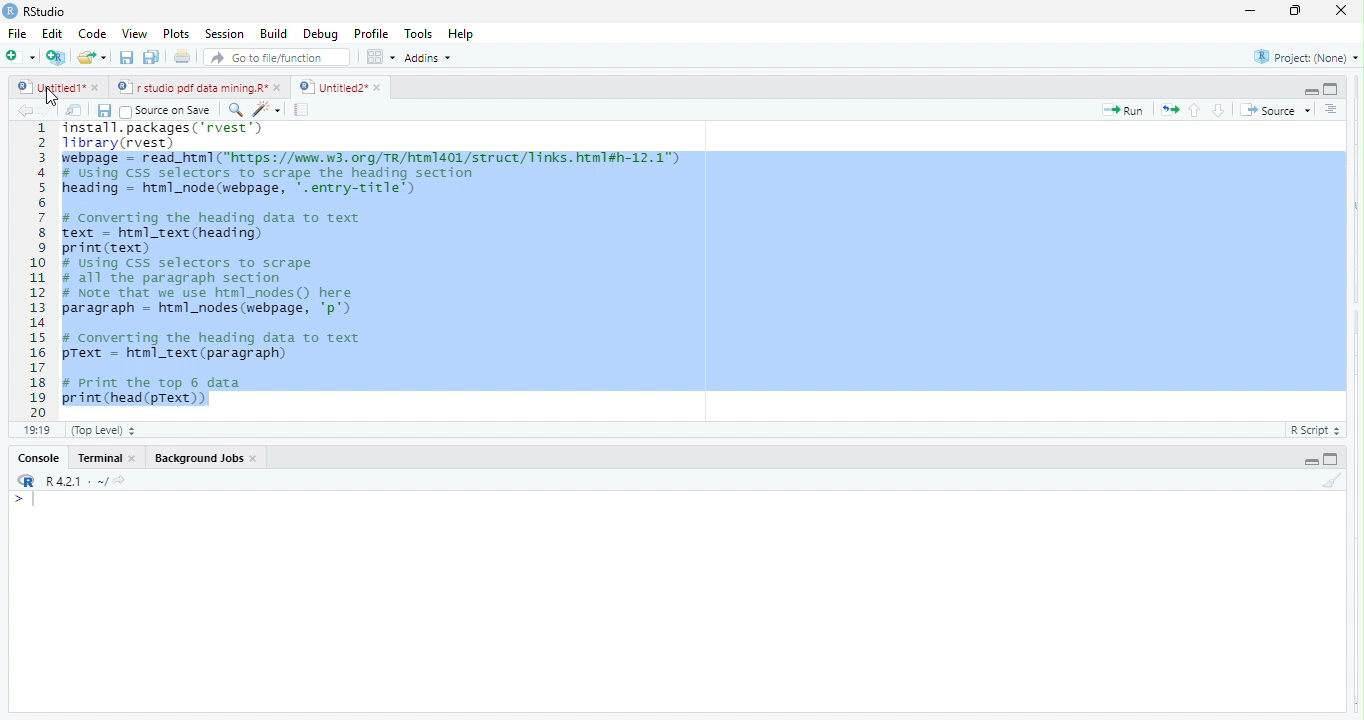 The height and width of the screenshot is (720, 1364). What do you see at coordinates (137, 460) in the screenshot?
I see `close` at bounding box center [137, 460].